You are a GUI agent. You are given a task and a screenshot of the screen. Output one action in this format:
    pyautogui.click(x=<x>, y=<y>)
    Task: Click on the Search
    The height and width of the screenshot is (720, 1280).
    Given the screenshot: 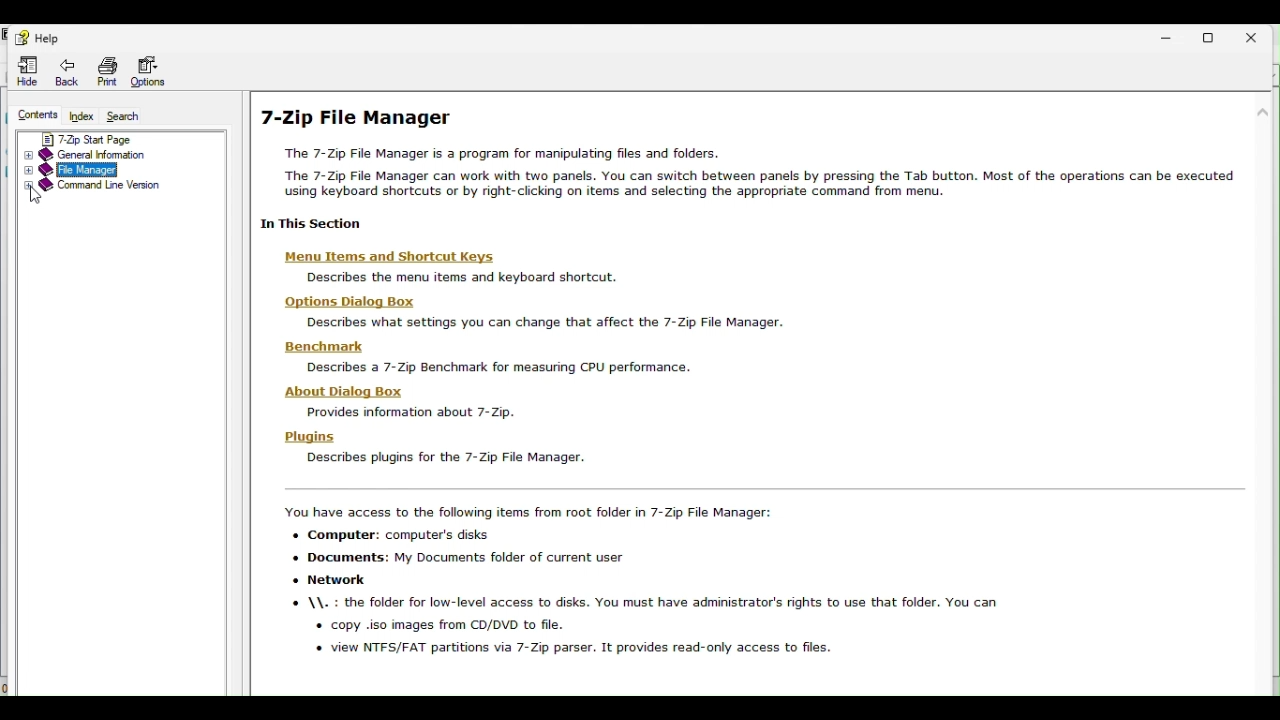 What is the action you would take?
    pyautogui.click(x=132, y=117)
    